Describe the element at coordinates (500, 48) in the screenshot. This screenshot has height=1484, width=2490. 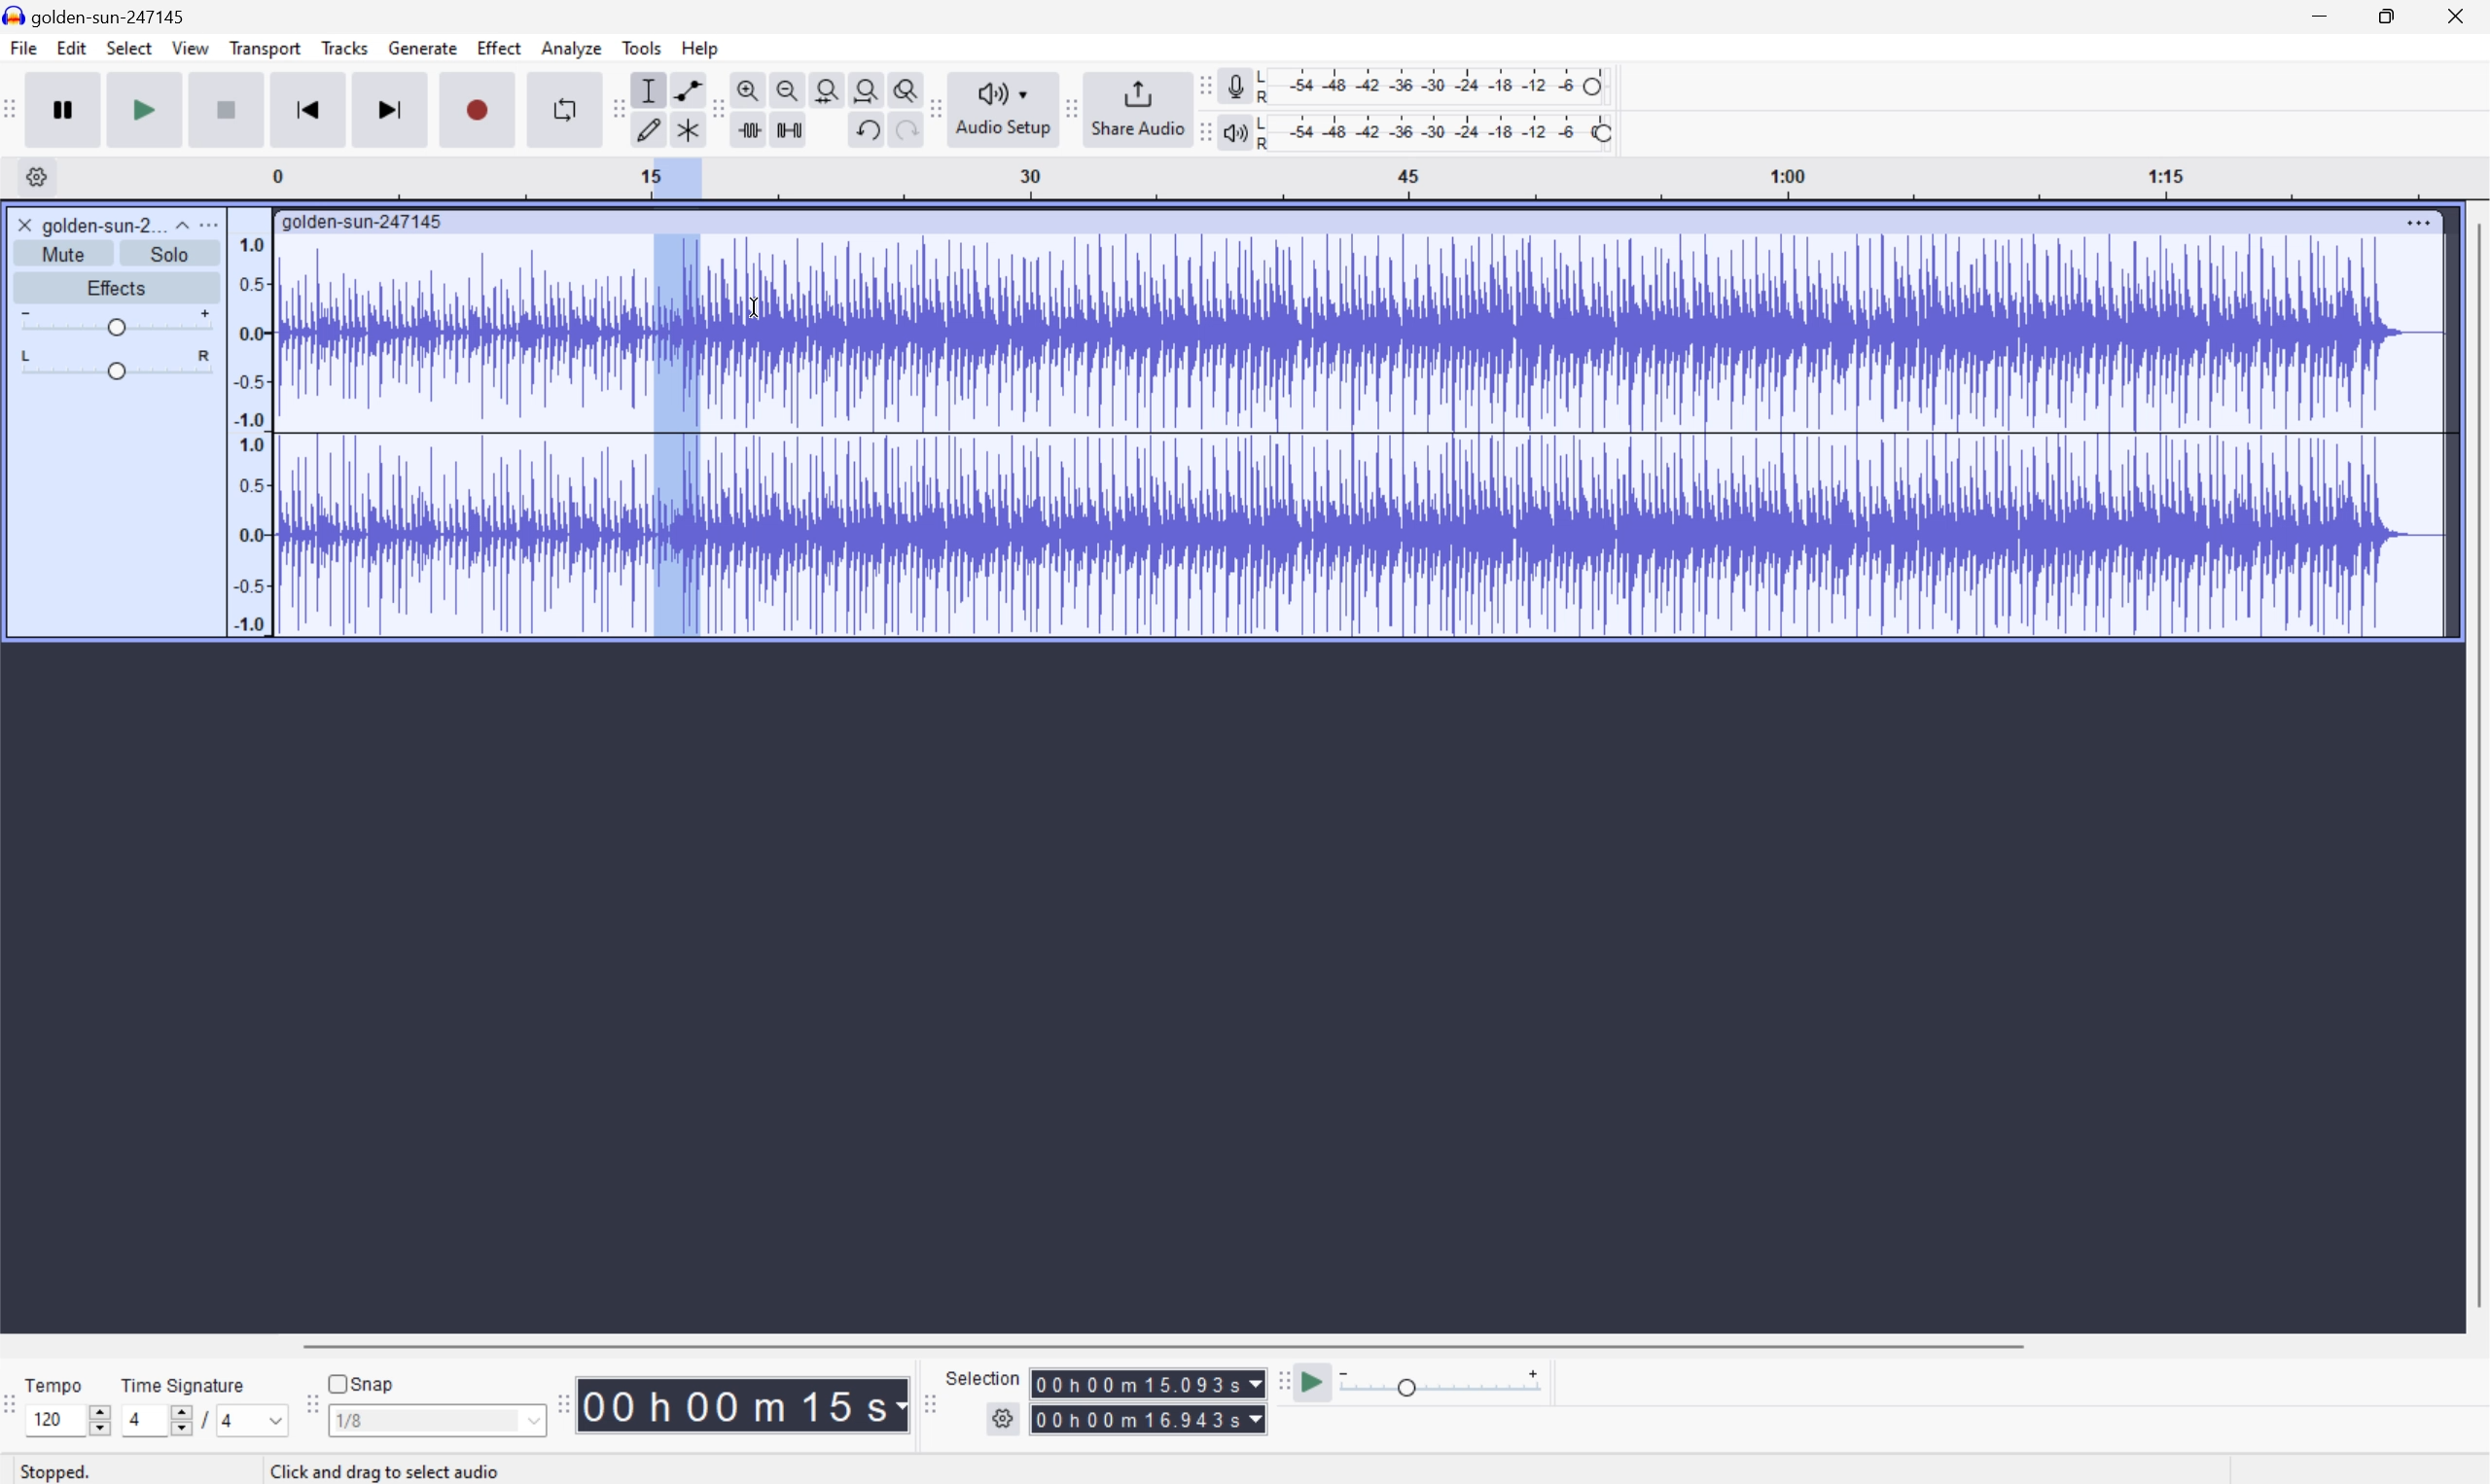
I see `Effect` at that location.